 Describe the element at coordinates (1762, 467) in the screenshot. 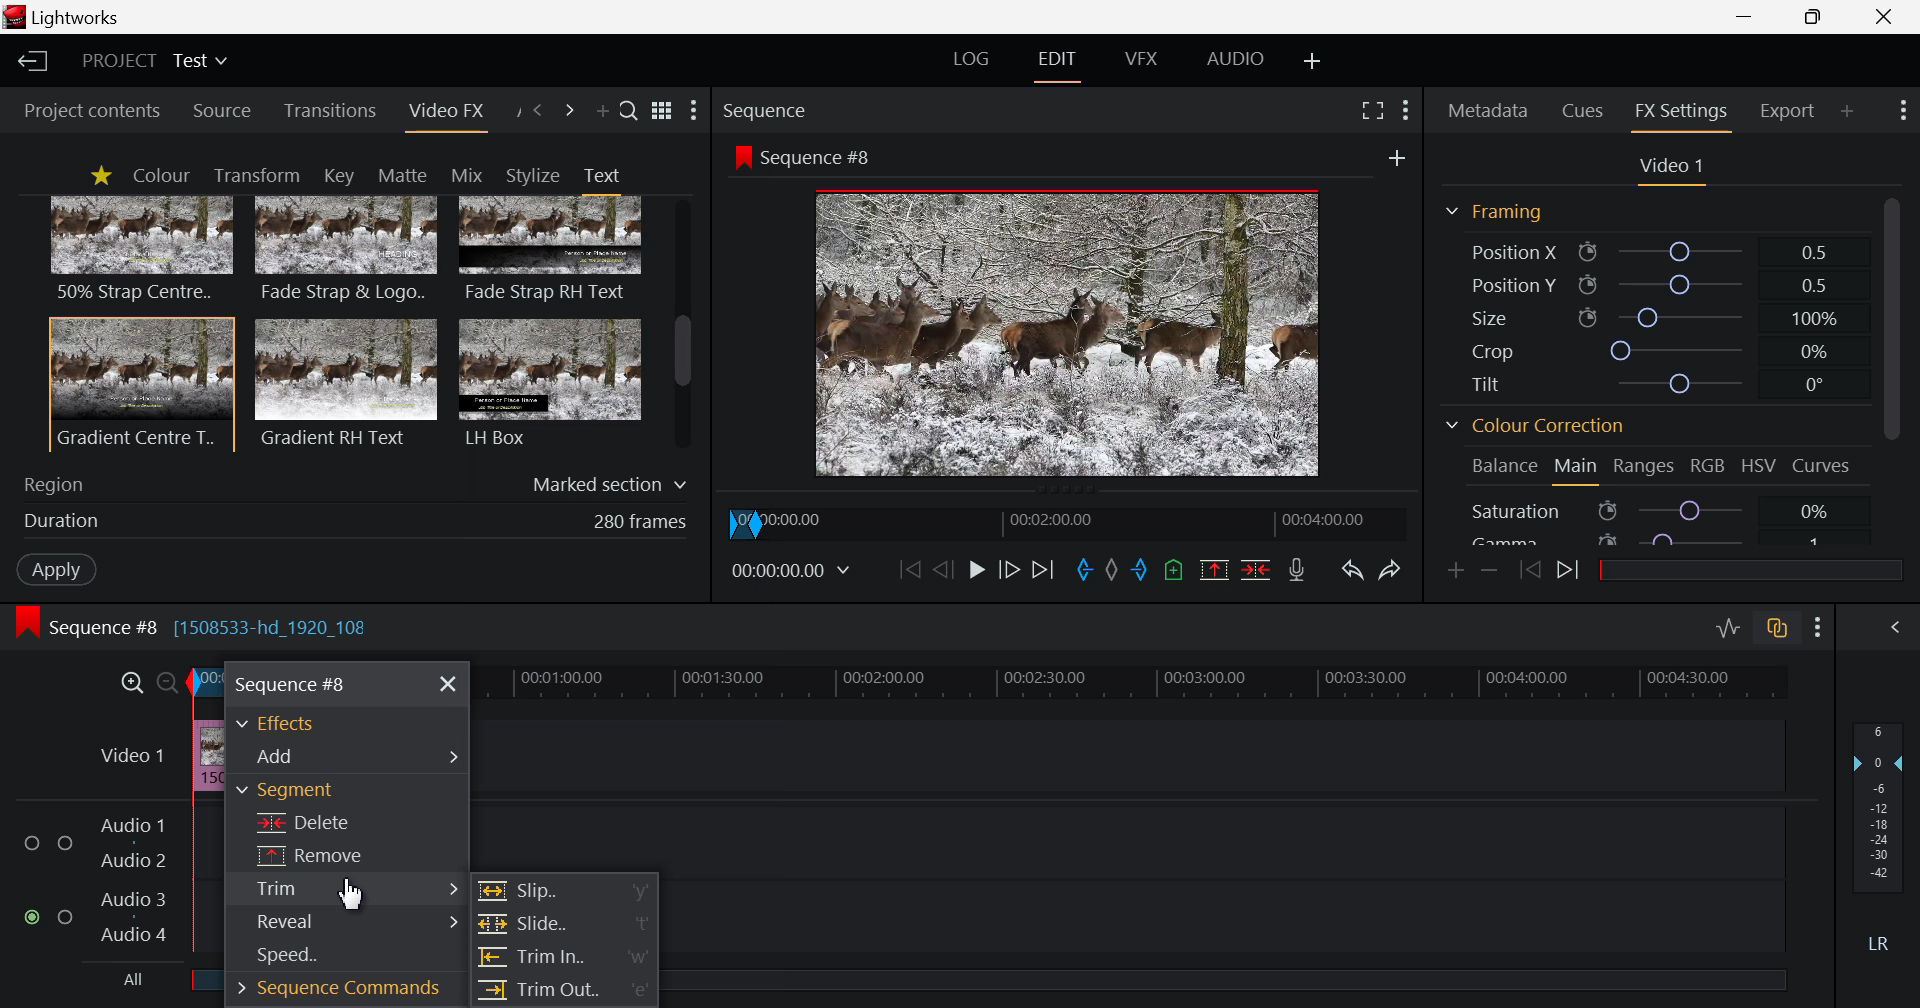

I see `HSV` at that location.